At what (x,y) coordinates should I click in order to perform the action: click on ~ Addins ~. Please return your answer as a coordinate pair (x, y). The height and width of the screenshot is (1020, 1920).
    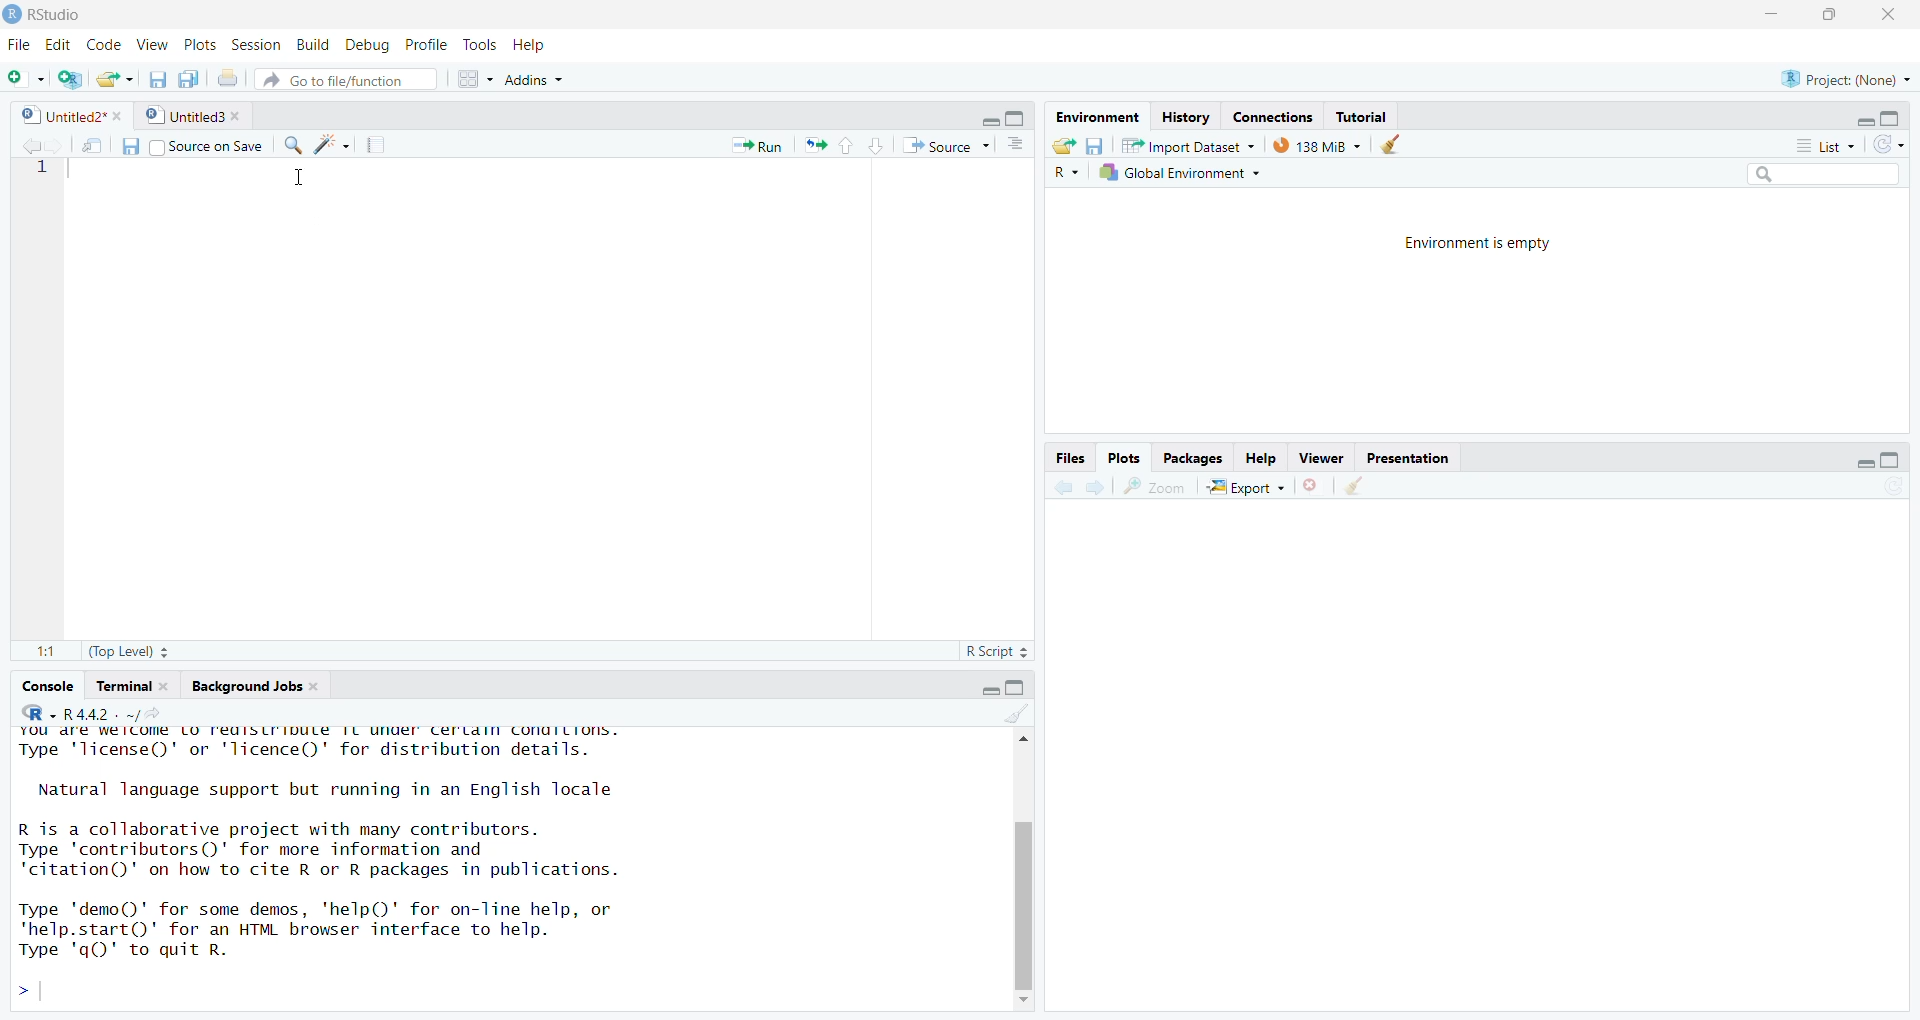
    Looking at the image, I should click on (551, 77).